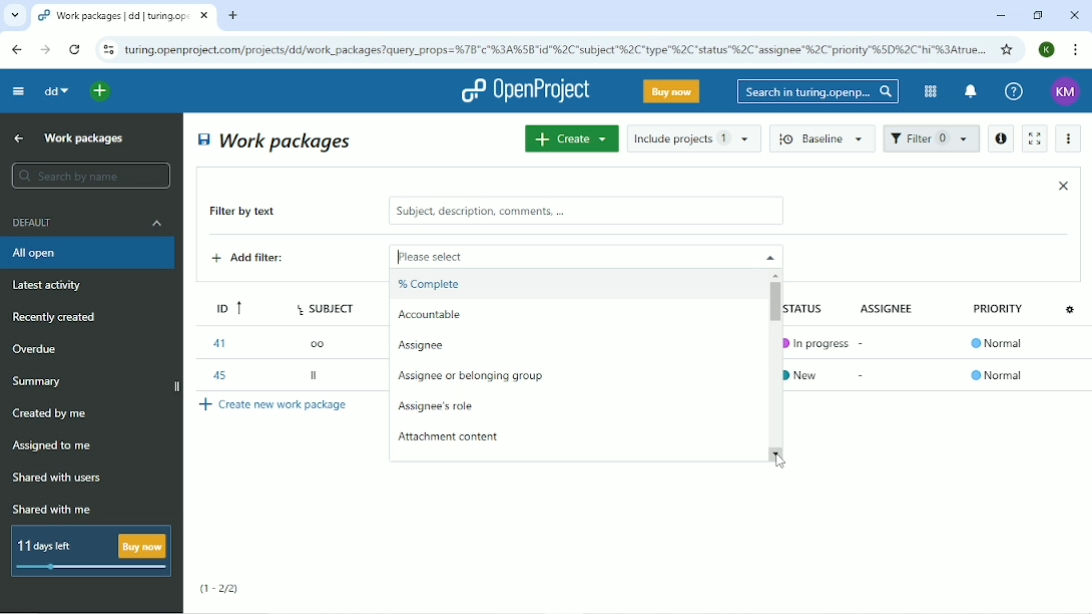 The height and width of the screenshot is (614, 1092). I want to click on Latest activity, so click(53, 287).